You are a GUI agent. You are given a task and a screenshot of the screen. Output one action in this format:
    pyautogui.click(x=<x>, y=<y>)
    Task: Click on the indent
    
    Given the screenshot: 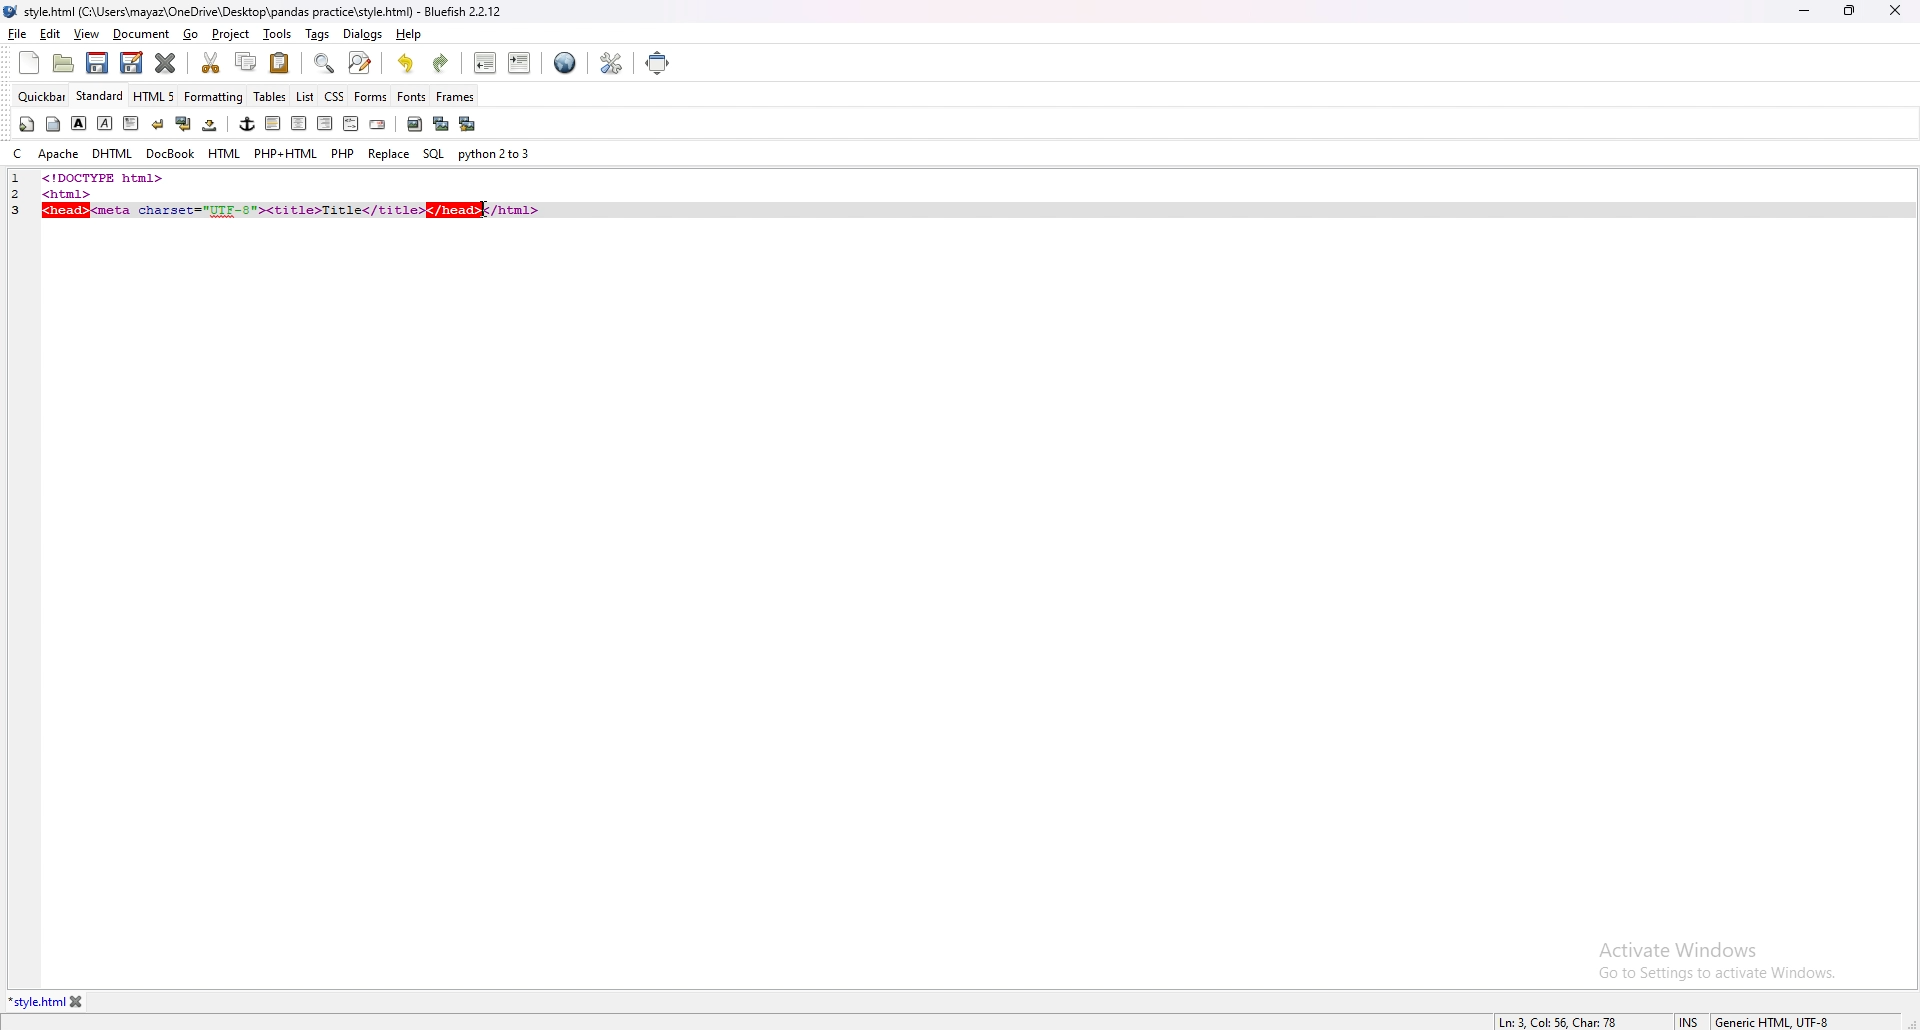 What is the action you would take?
    pyautogui.click(x=519, y=62)
    